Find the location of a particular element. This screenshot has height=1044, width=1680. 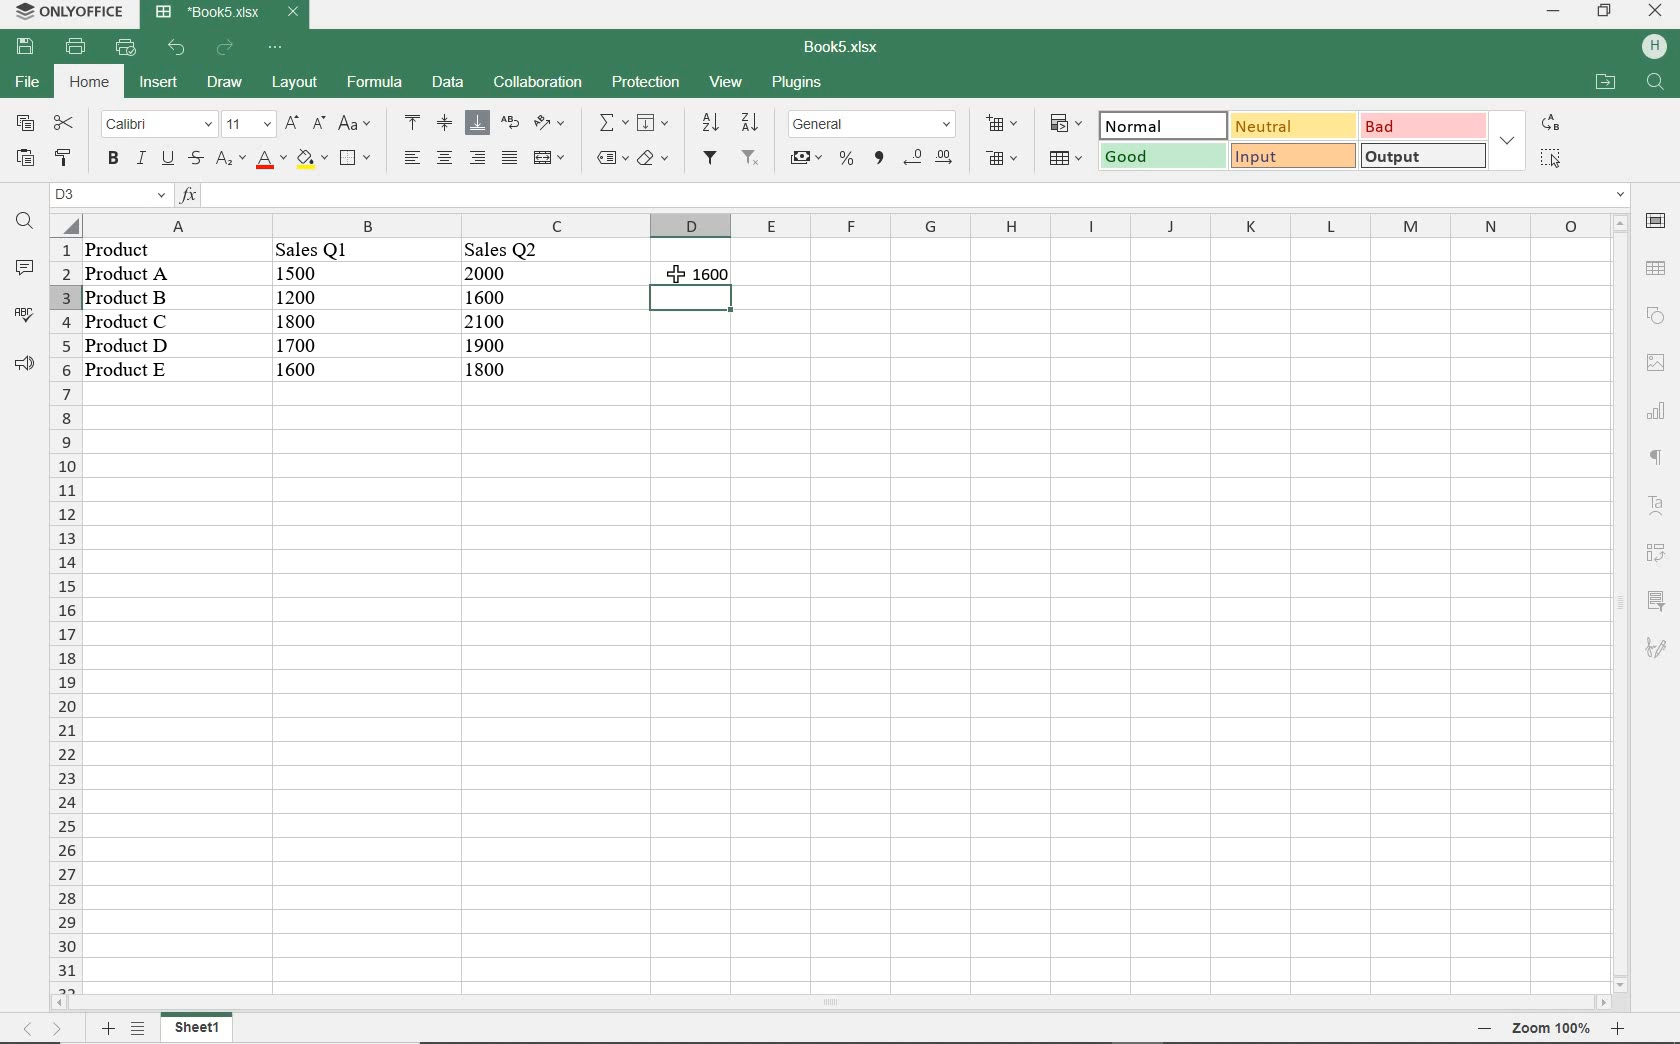

columns is located at coordinates (838, 225).